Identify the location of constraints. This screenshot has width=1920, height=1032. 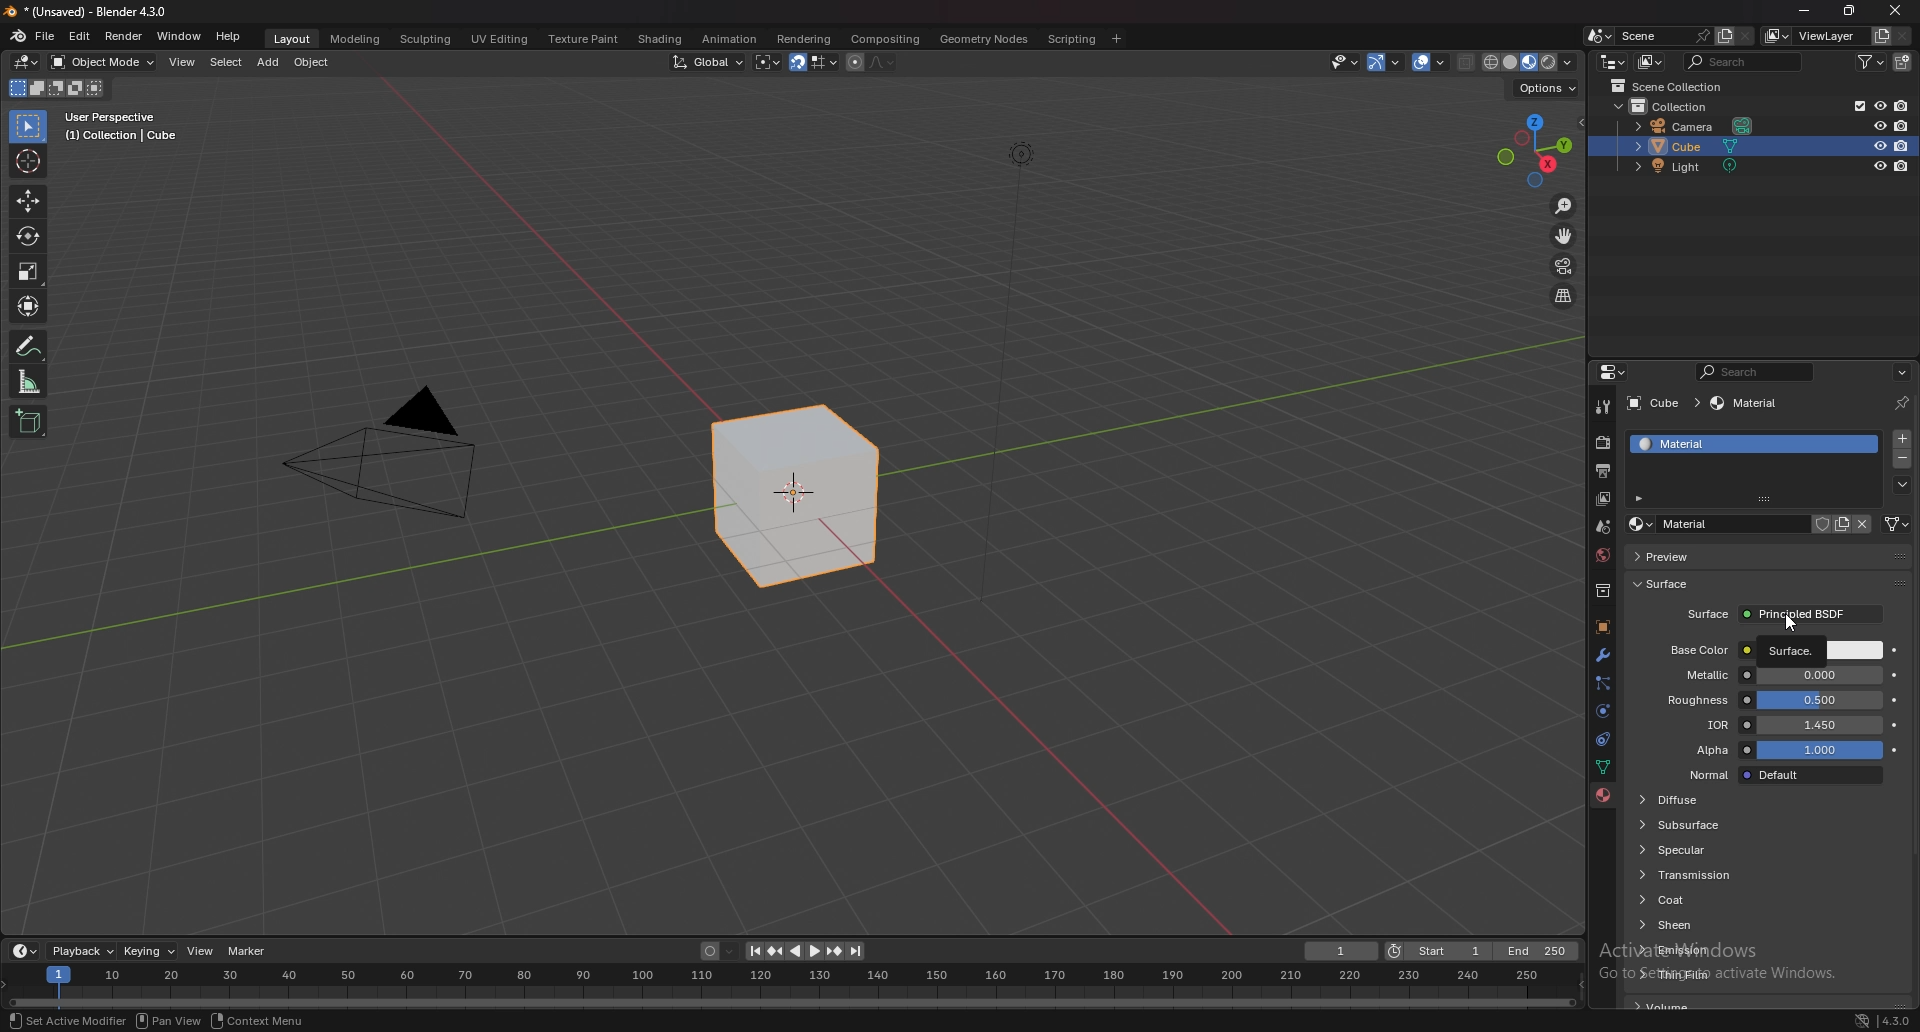
(1599, 740).